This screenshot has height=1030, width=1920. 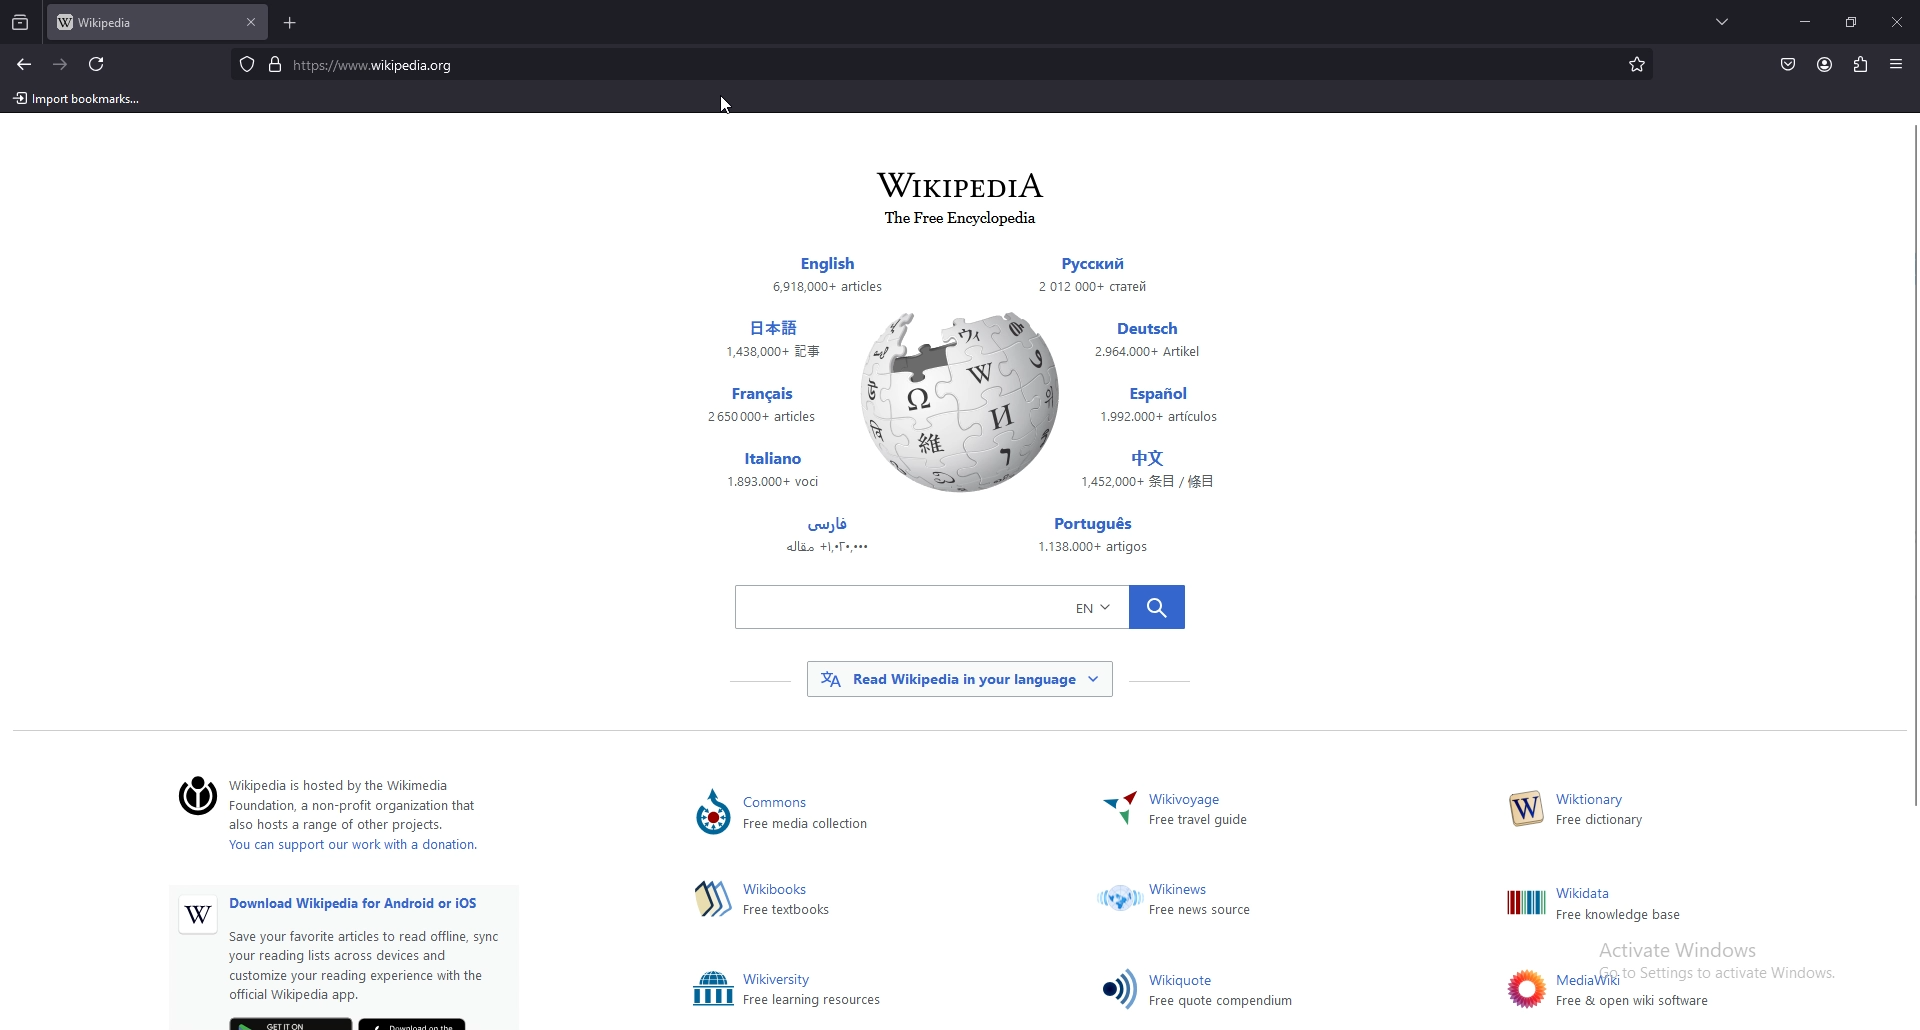 What do you see at coordinates (773, 471) in the screenshot?
I see `` at bounding box center [773, 471].